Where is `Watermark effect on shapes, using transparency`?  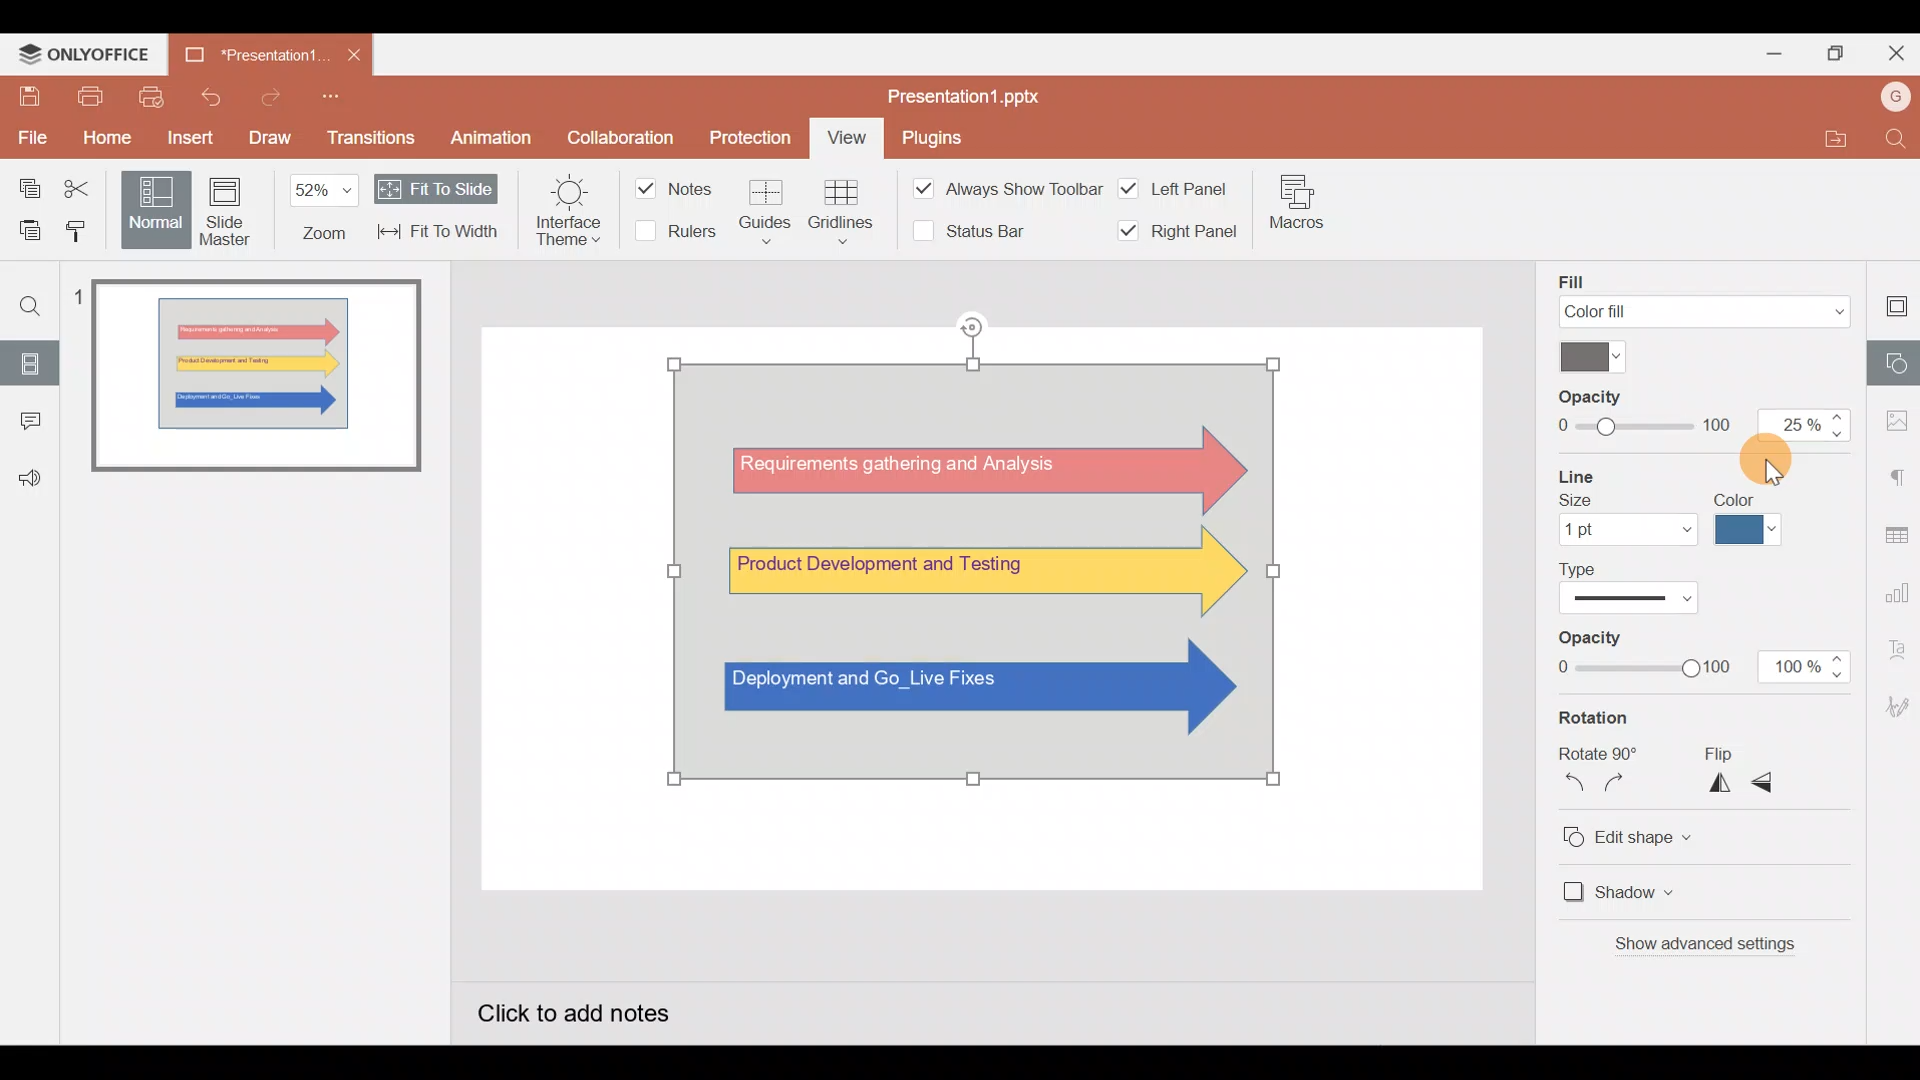
Watermark effect on shapes, using transparency is located at coordinates (976, 575).